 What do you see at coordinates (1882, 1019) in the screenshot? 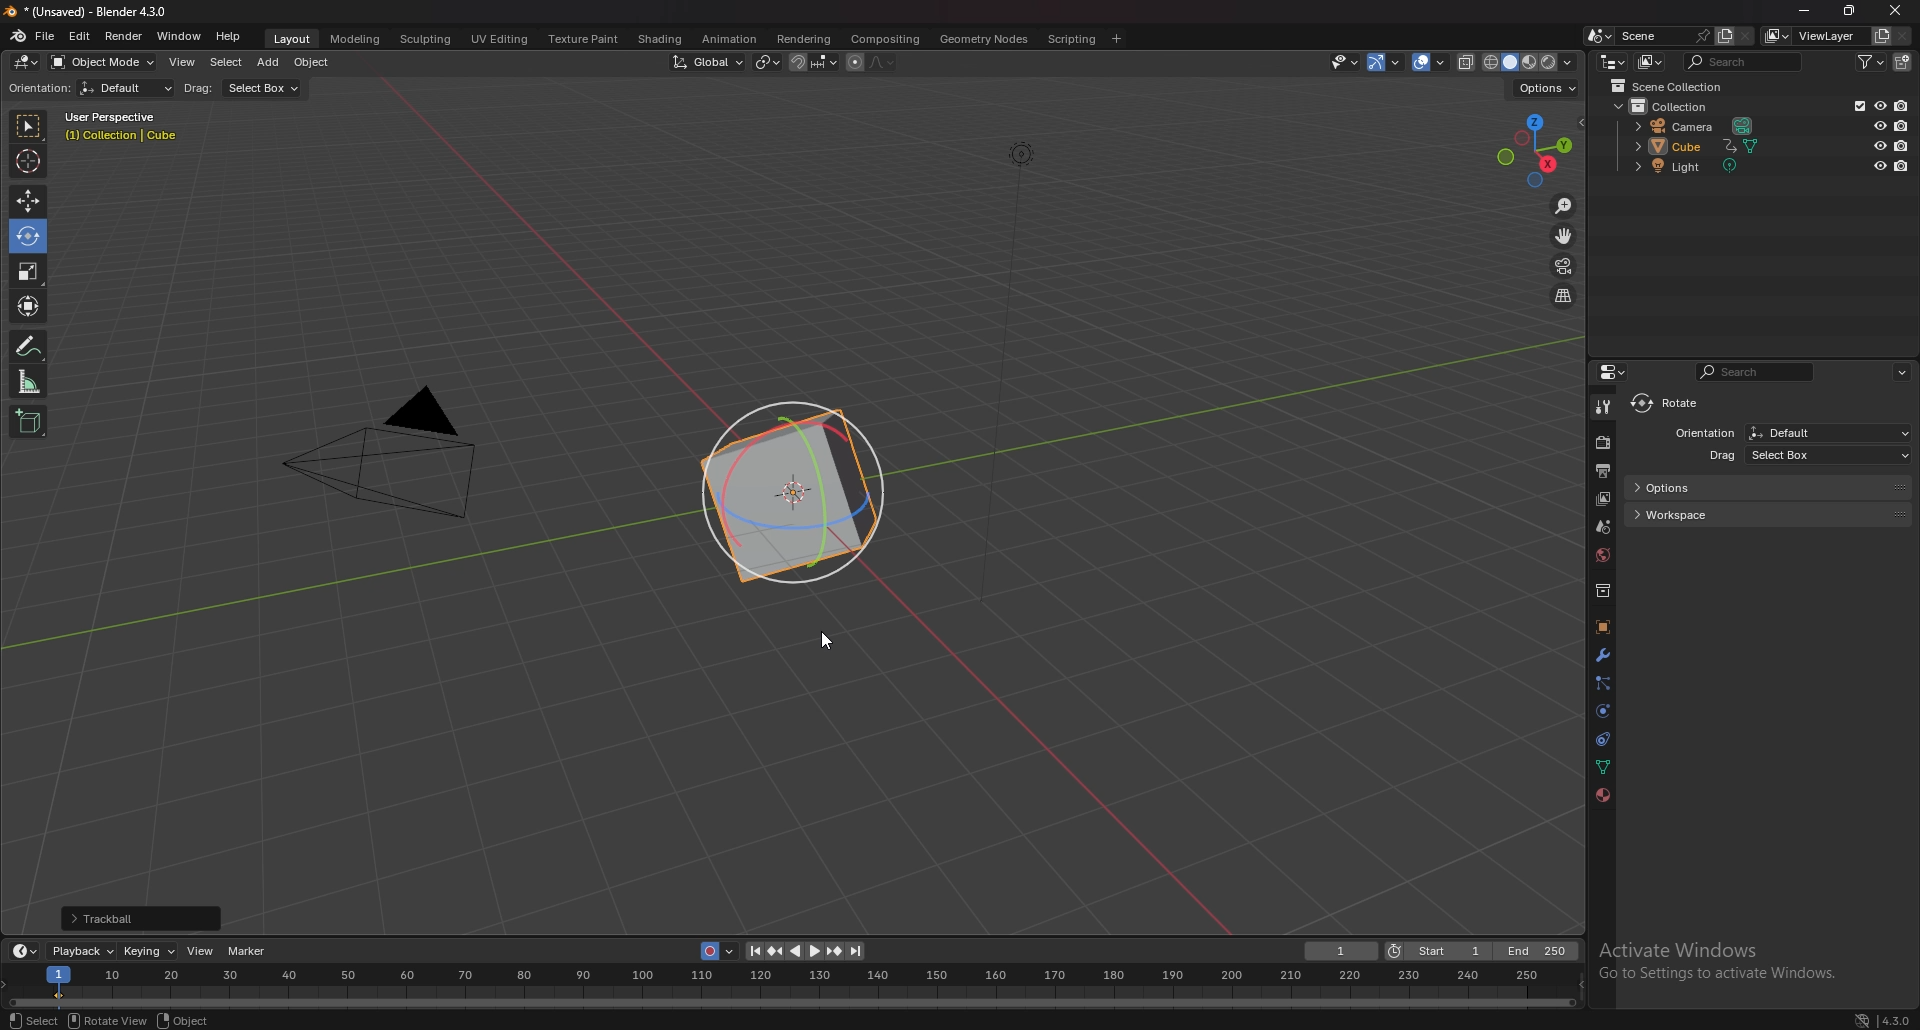
I see `version` at bounding box center [1882, 1019].